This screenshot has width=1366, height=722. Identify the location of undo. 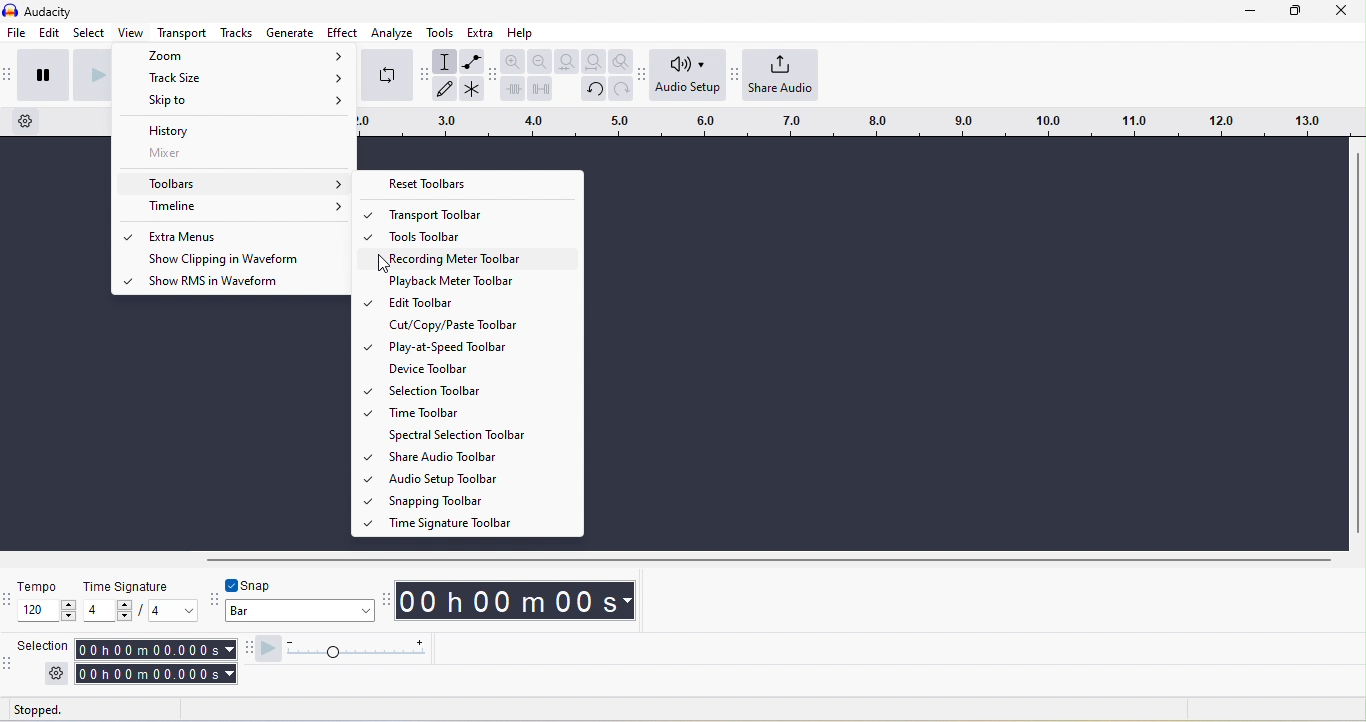
(594, 90).